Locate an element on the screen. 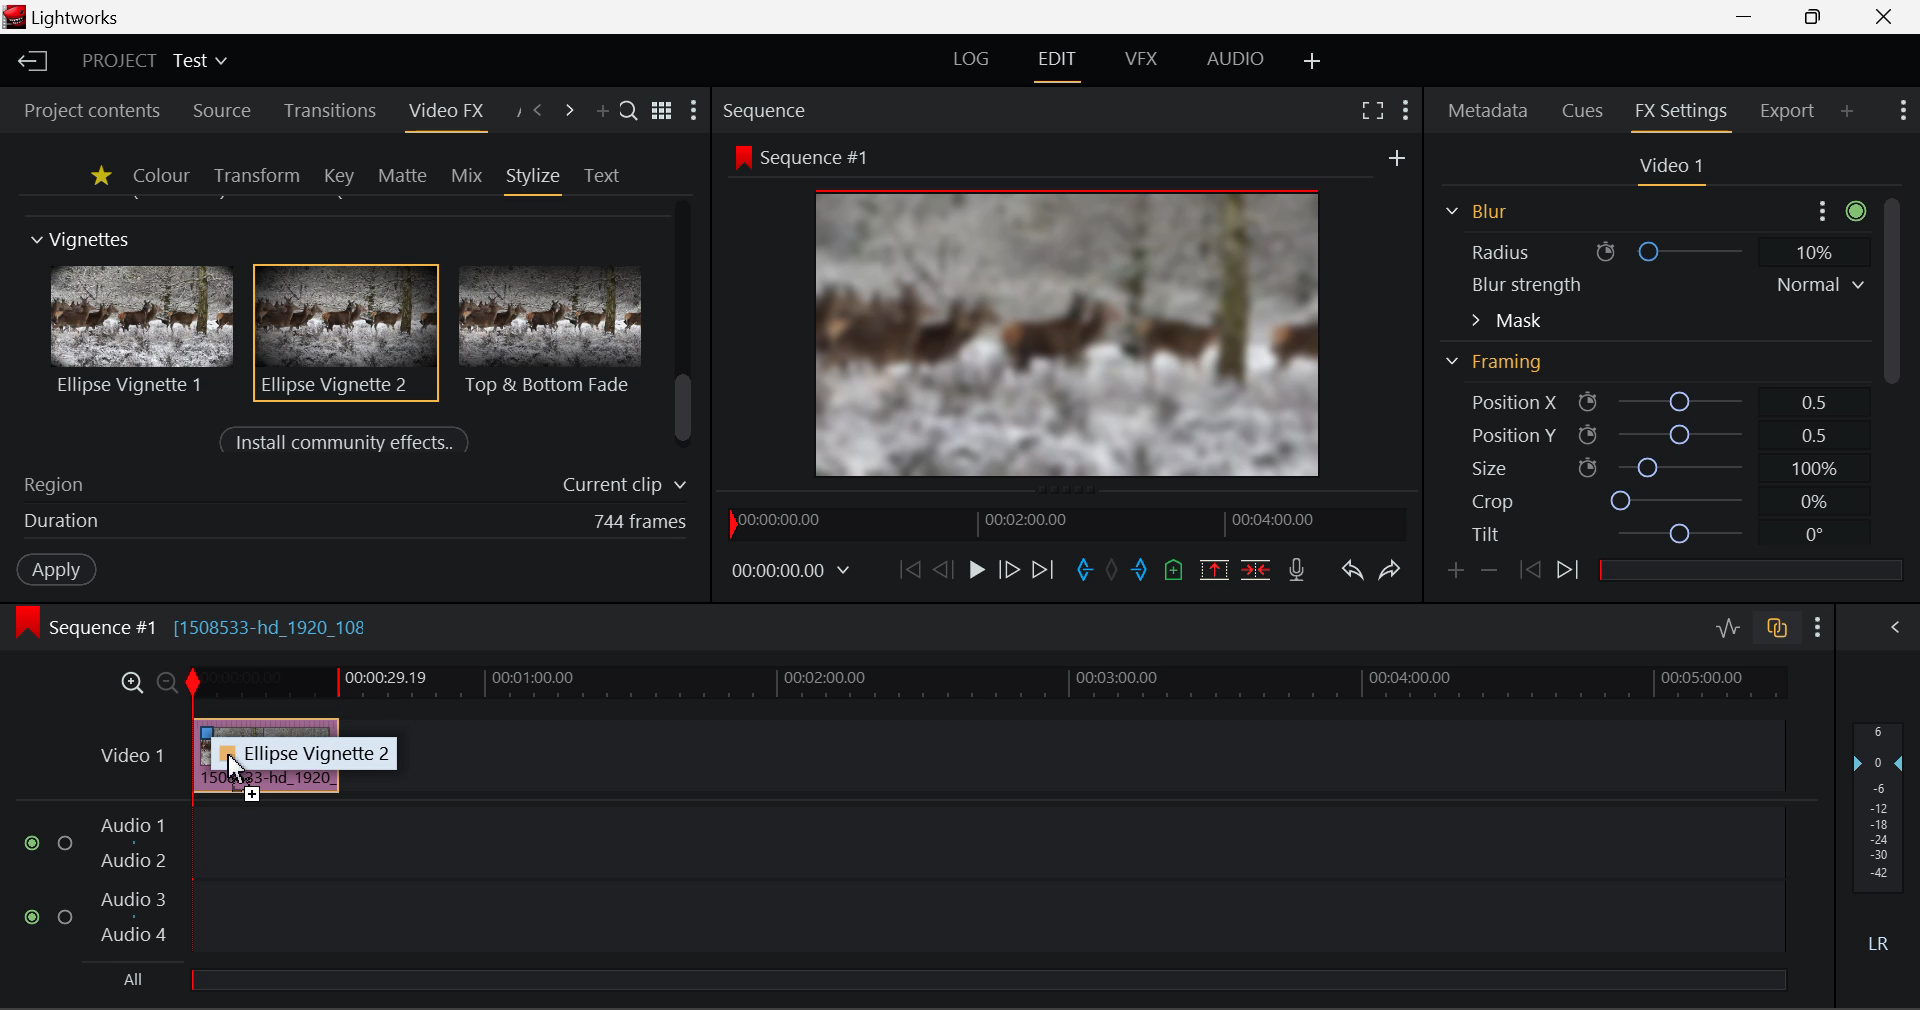 The height and width of the screenshot is (1010, 1920). Next keyframe is located at coordinates (1568, 574).